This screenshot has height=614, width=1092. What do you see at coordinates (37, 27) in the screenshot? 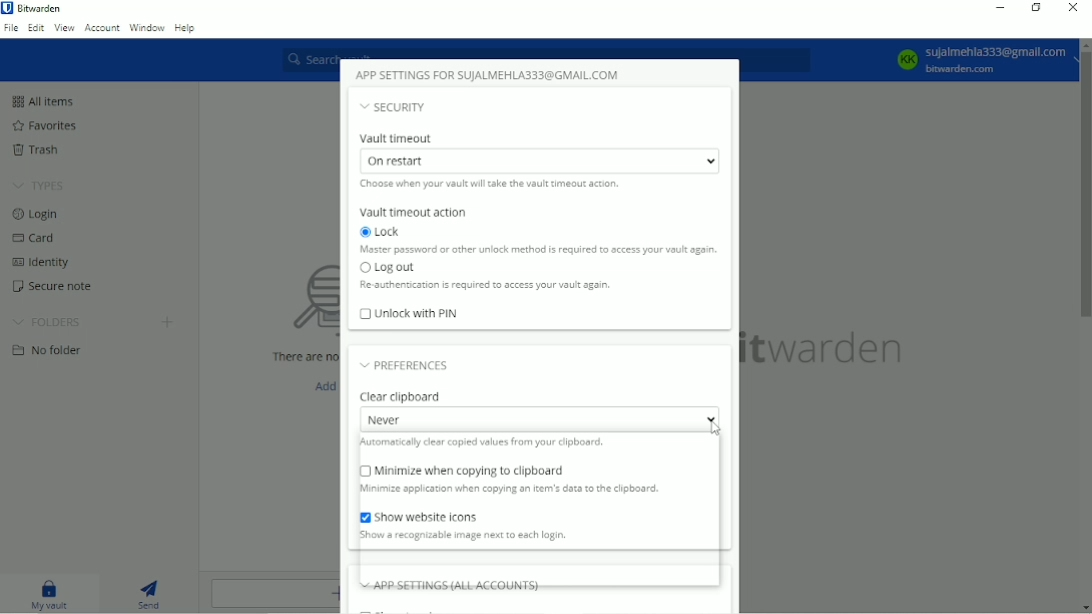
I see `Edit` at bounding box center [37, 27].